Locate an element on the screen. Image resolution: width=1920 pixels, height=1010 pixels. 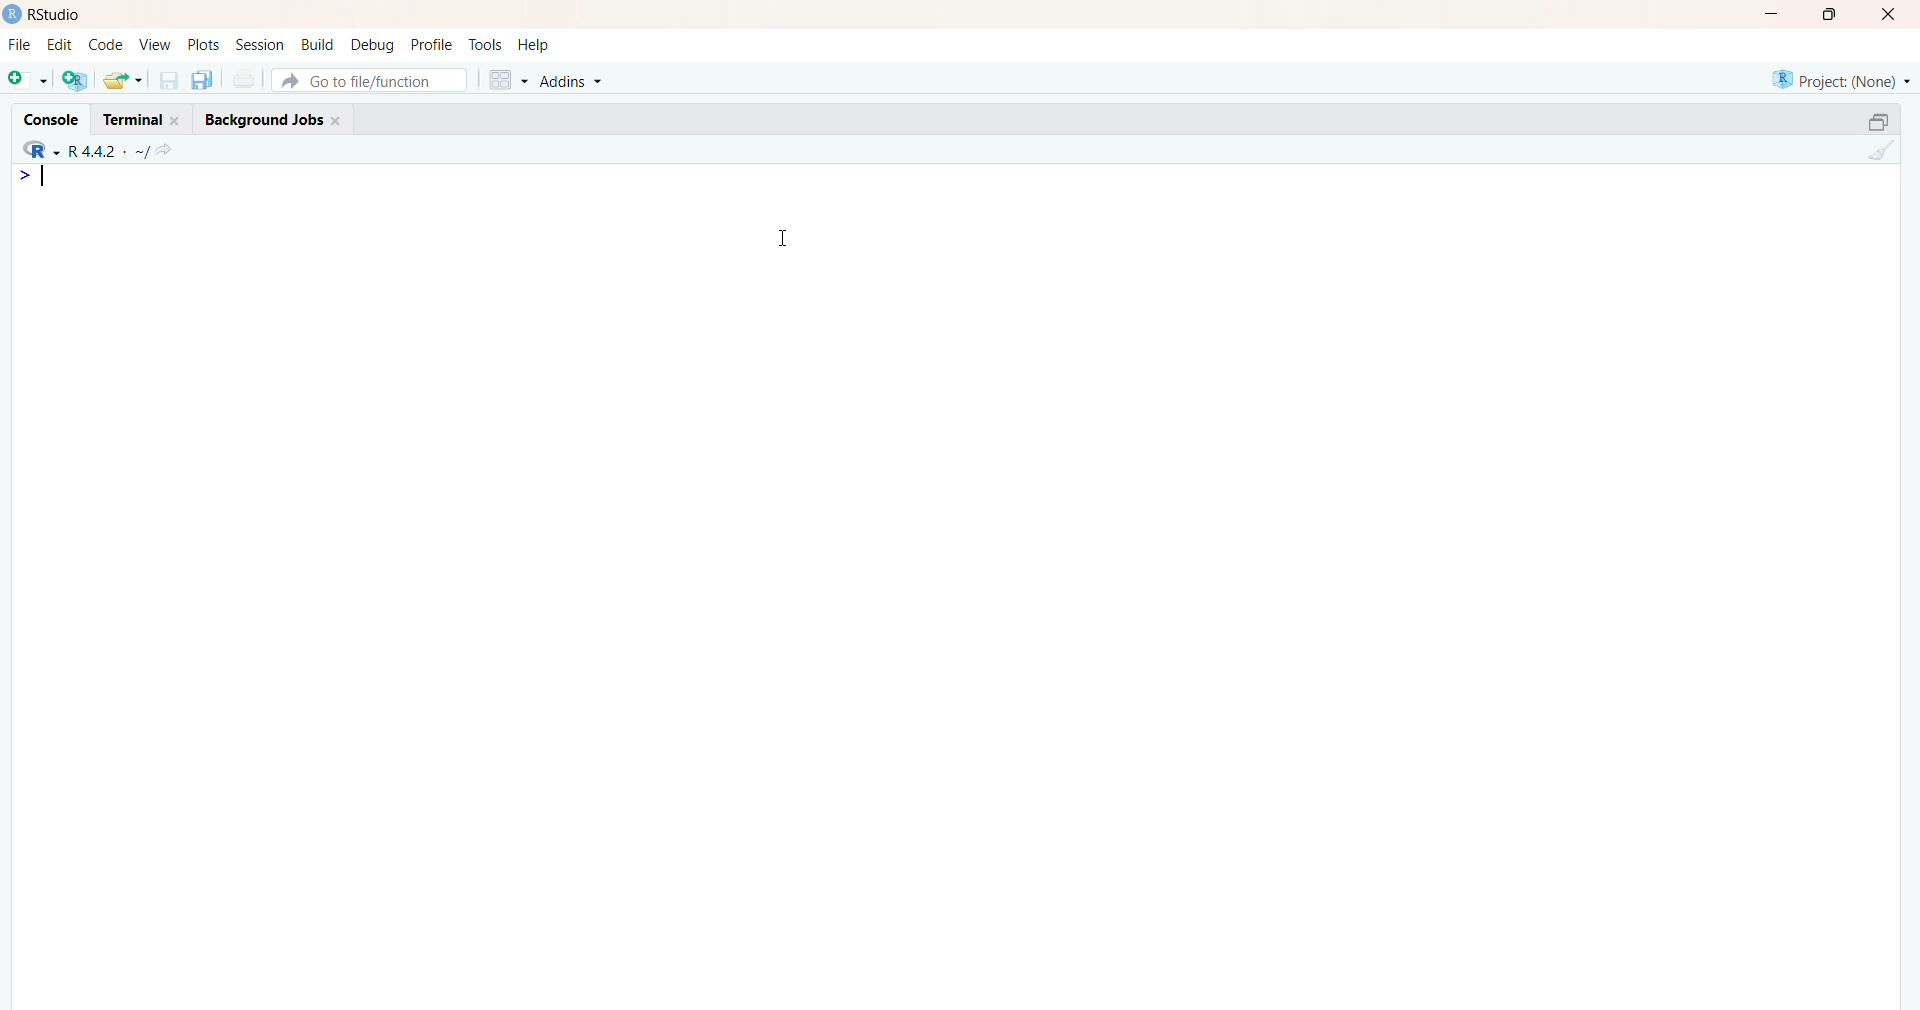
cursor is located at coordinates (784, 238).